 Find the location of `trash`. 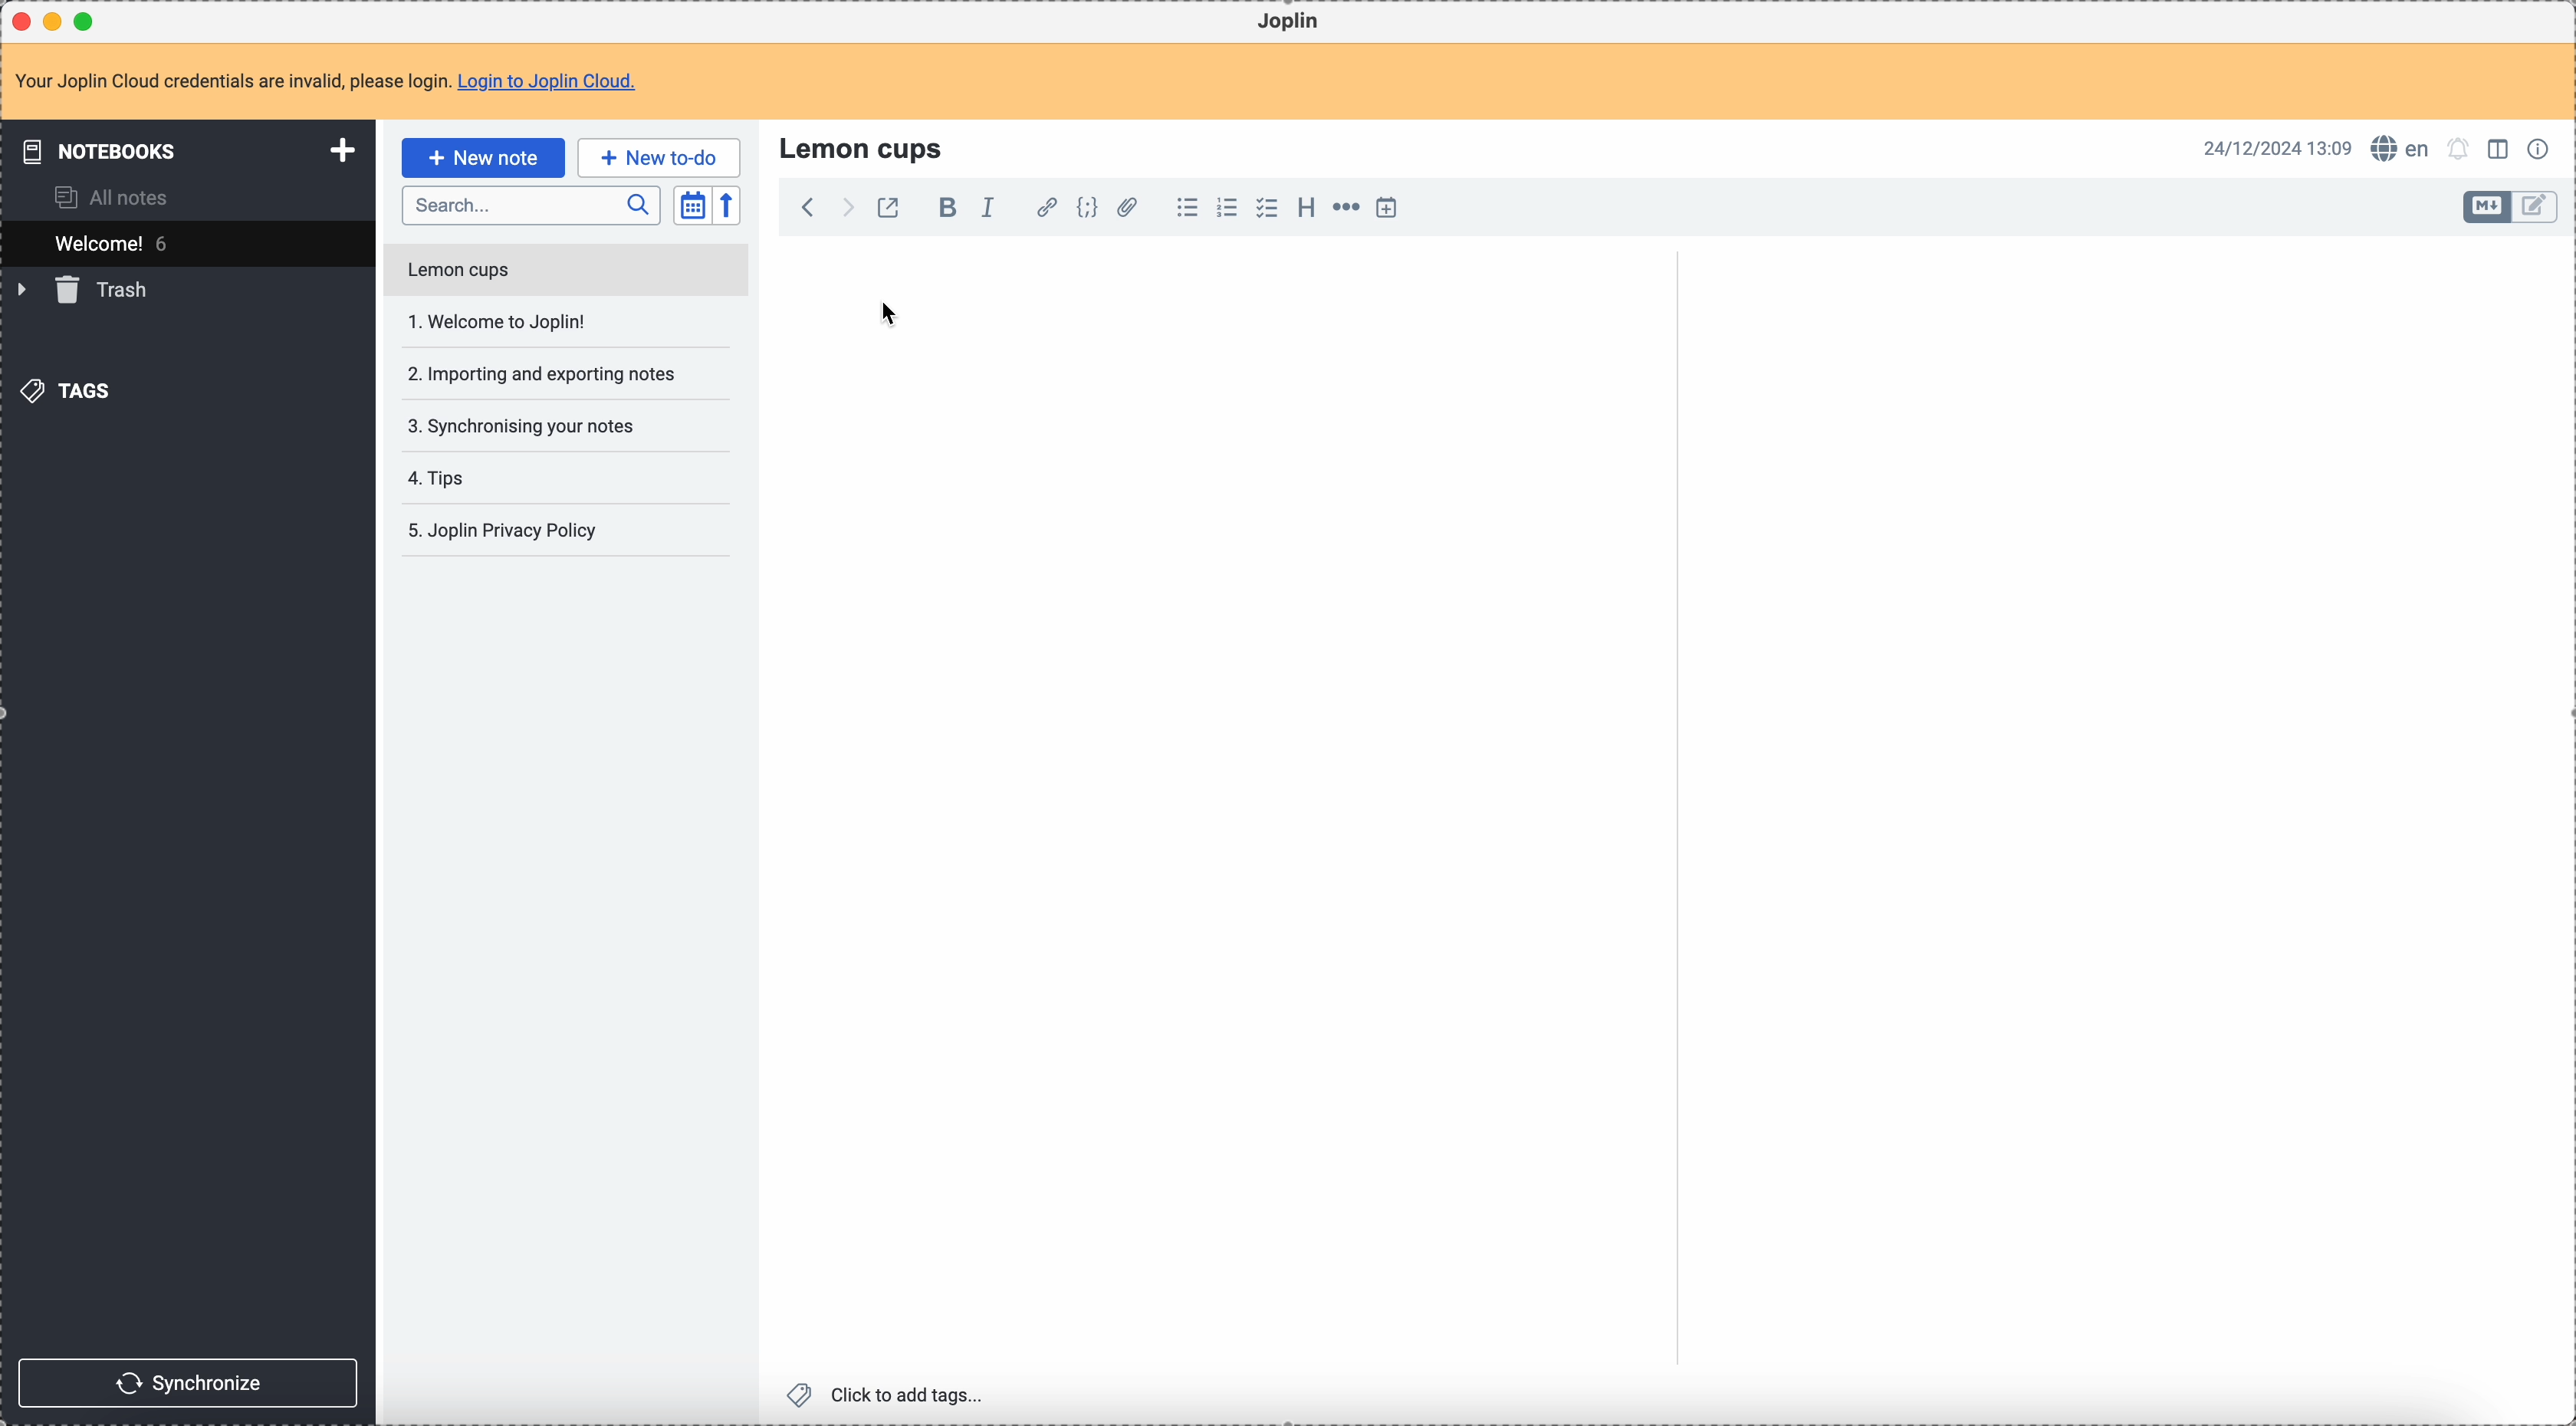

trash is located at coordinates (86, 290).